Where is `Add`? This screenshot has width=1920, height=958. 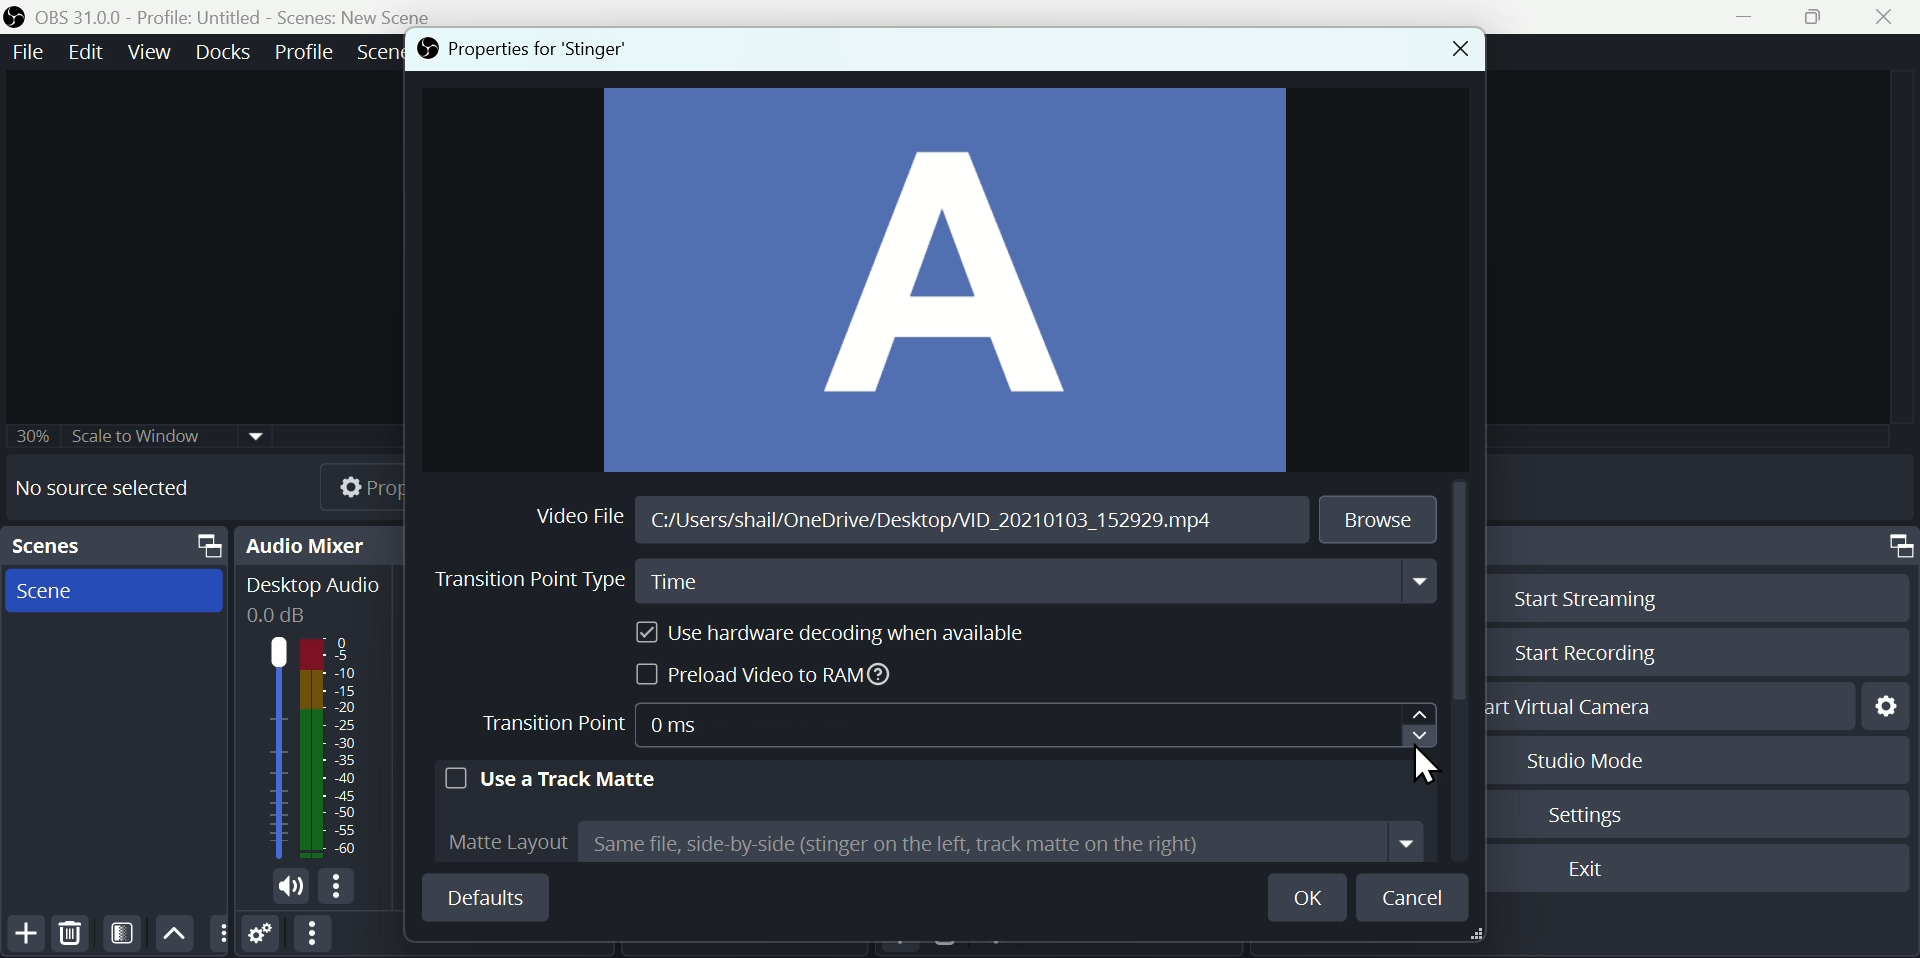 Add is located at coordinates (26, 933).